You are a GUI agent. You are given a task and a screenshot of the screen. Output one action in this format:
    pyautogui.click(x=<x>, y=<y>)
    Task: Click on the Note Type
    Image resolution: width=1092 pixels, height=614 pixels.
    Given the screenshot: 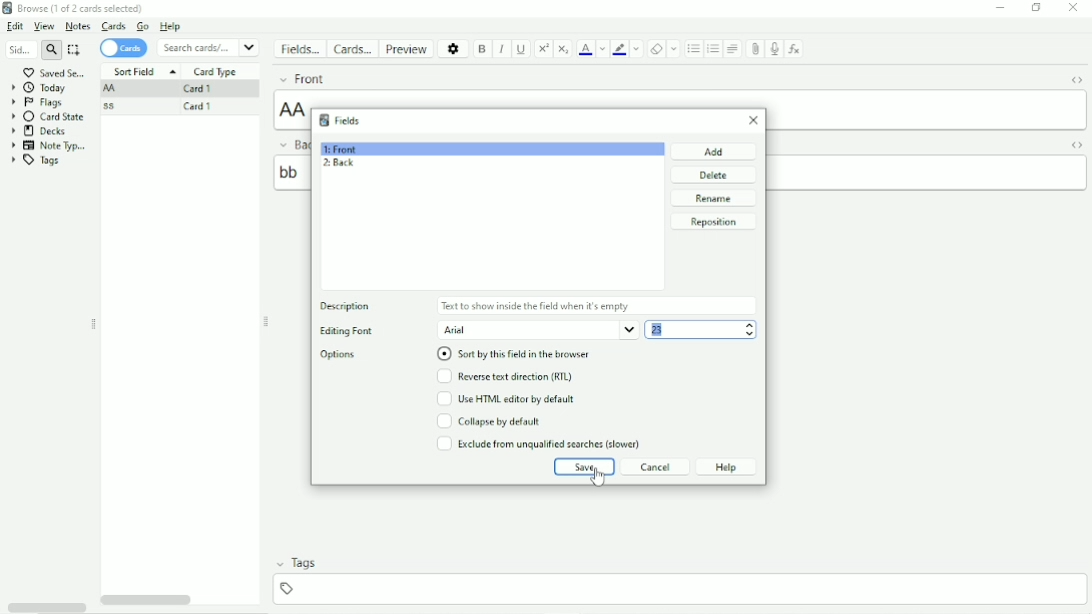 What is the action you would take?
    pyautogui.click(x=49, y=146)
    